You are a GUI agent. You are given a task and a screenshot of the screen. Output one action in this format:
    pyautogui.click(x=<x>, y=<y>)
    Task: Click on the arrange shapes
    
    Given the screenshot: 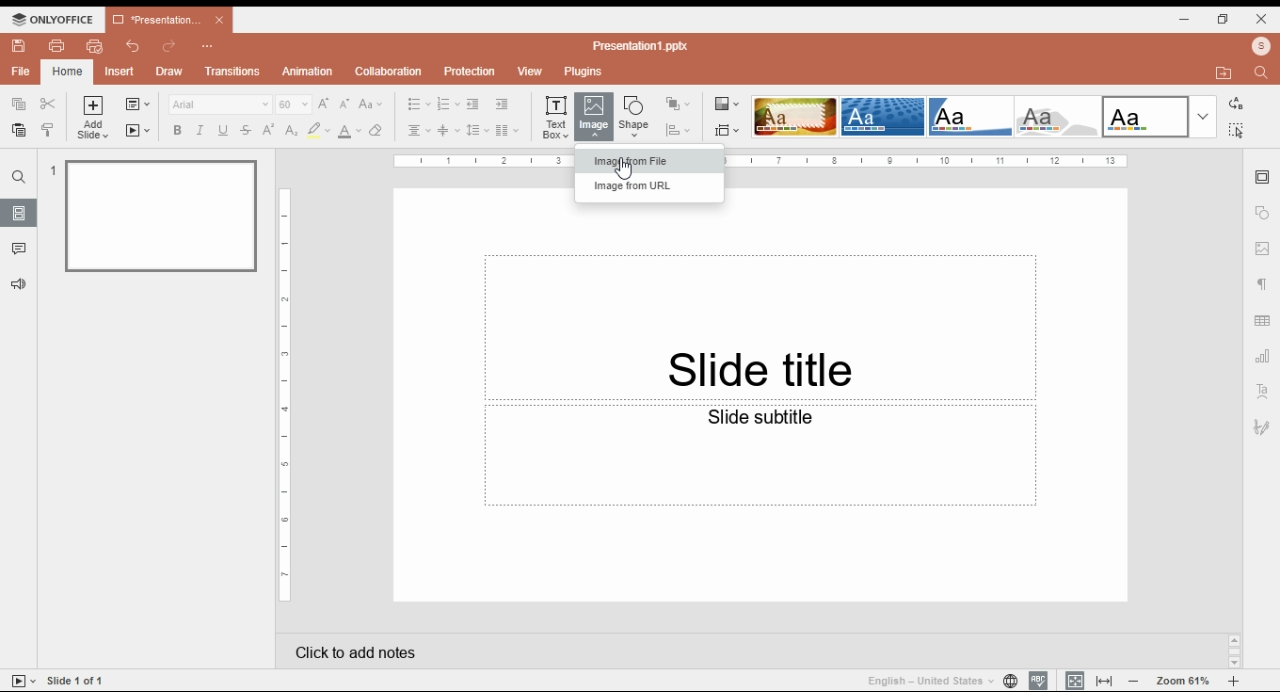 What is the action you would take?
    pyautogui.click(x=679, y=105)
    